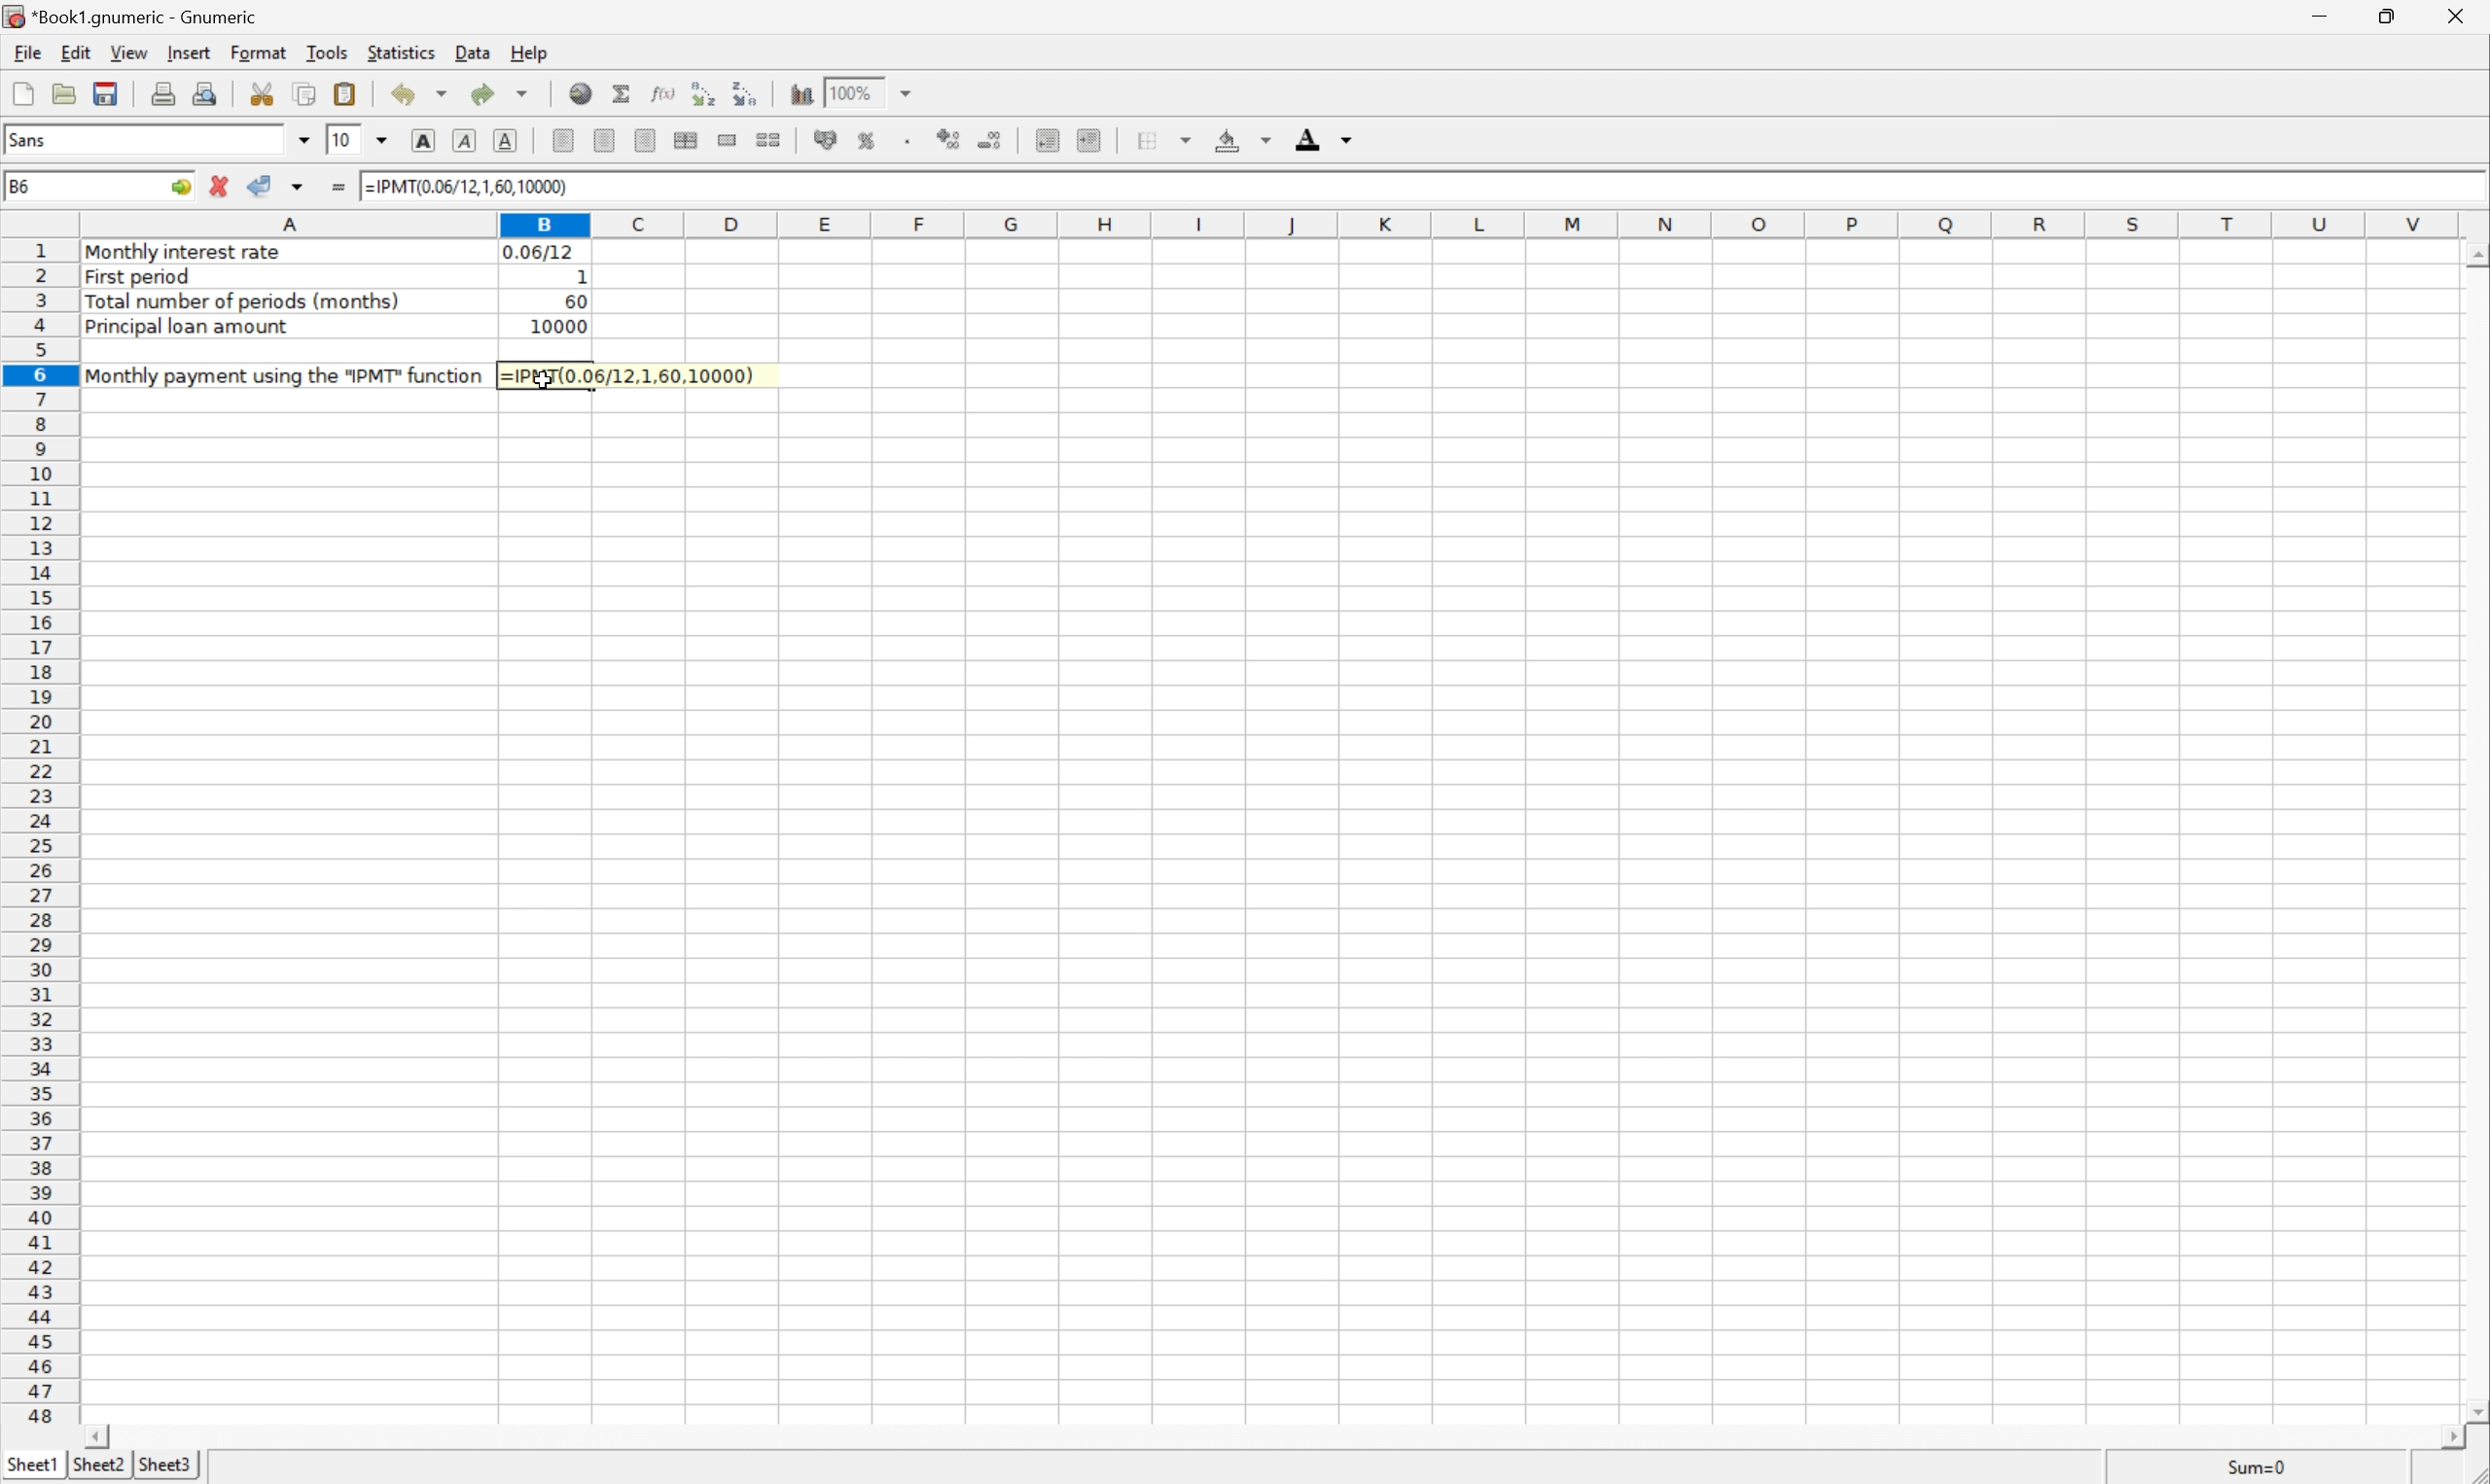 The image size is (2490, 1484). What do you see at coordinates (192, 53) in the screenshot?
I see `Insert` at bounding box center [192, 53].